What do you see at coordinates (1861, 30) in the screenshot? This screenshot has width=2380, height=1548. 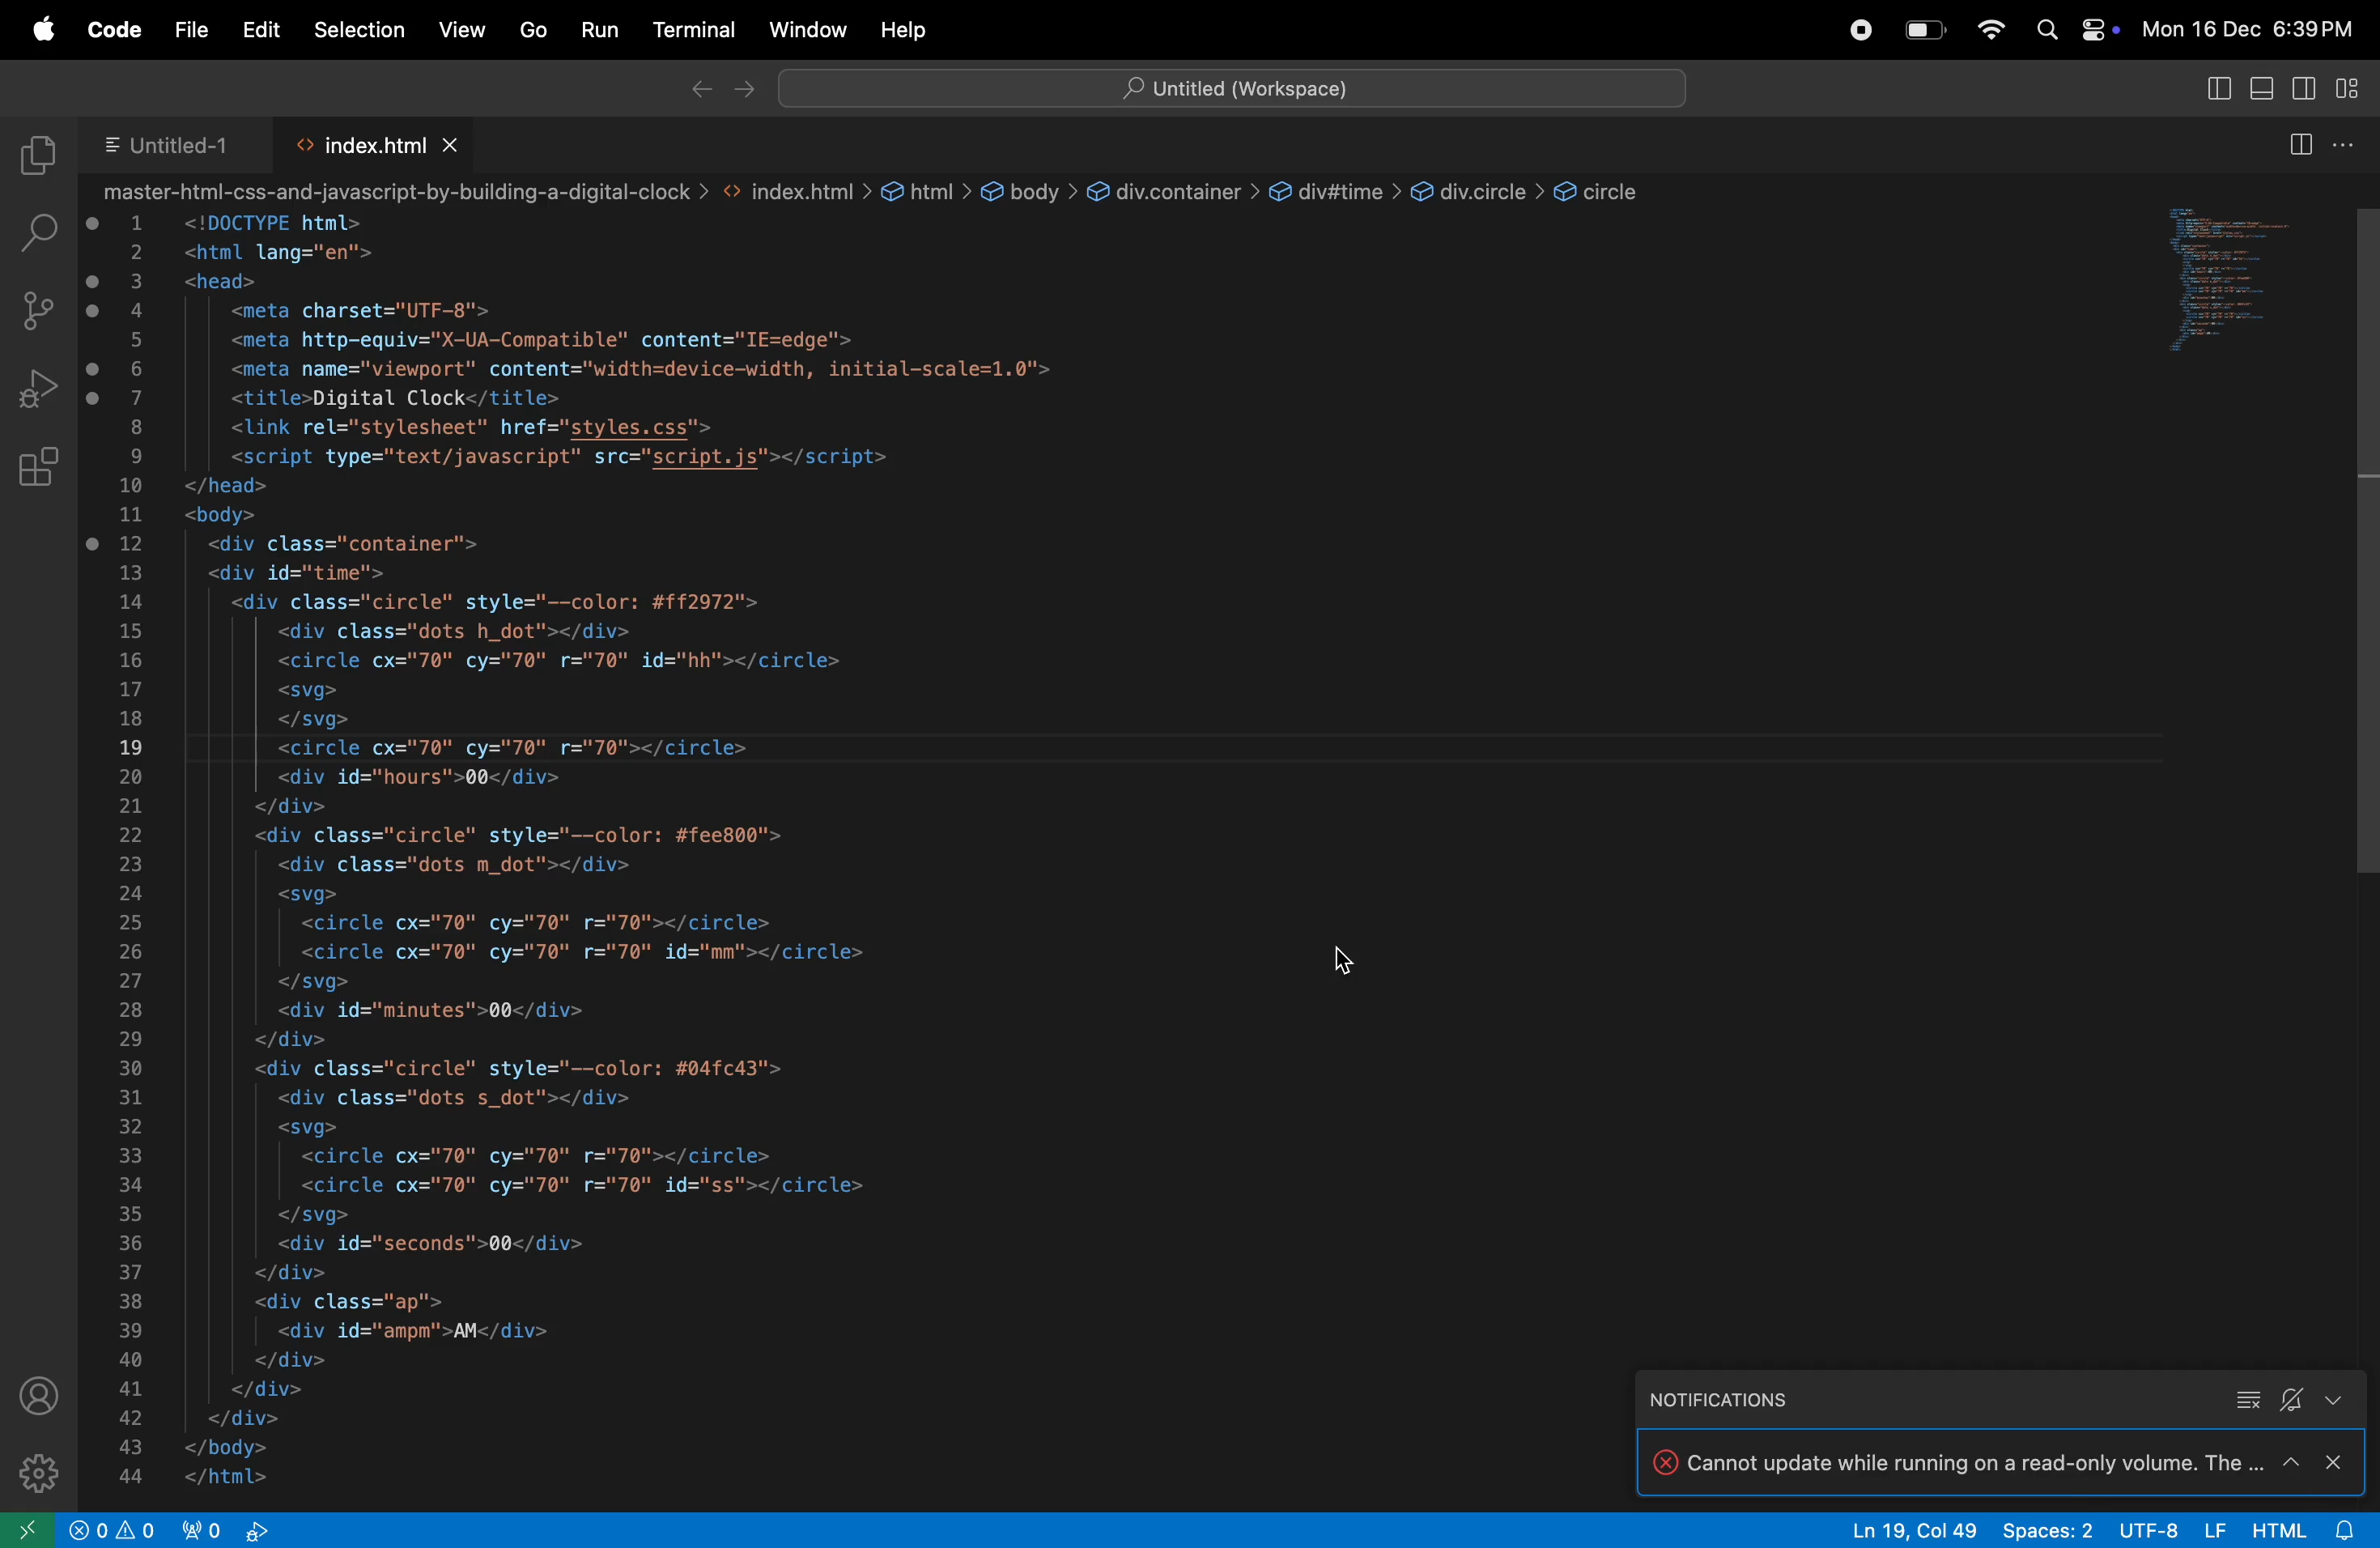 I see `record` at bounding box center [1861, 30].